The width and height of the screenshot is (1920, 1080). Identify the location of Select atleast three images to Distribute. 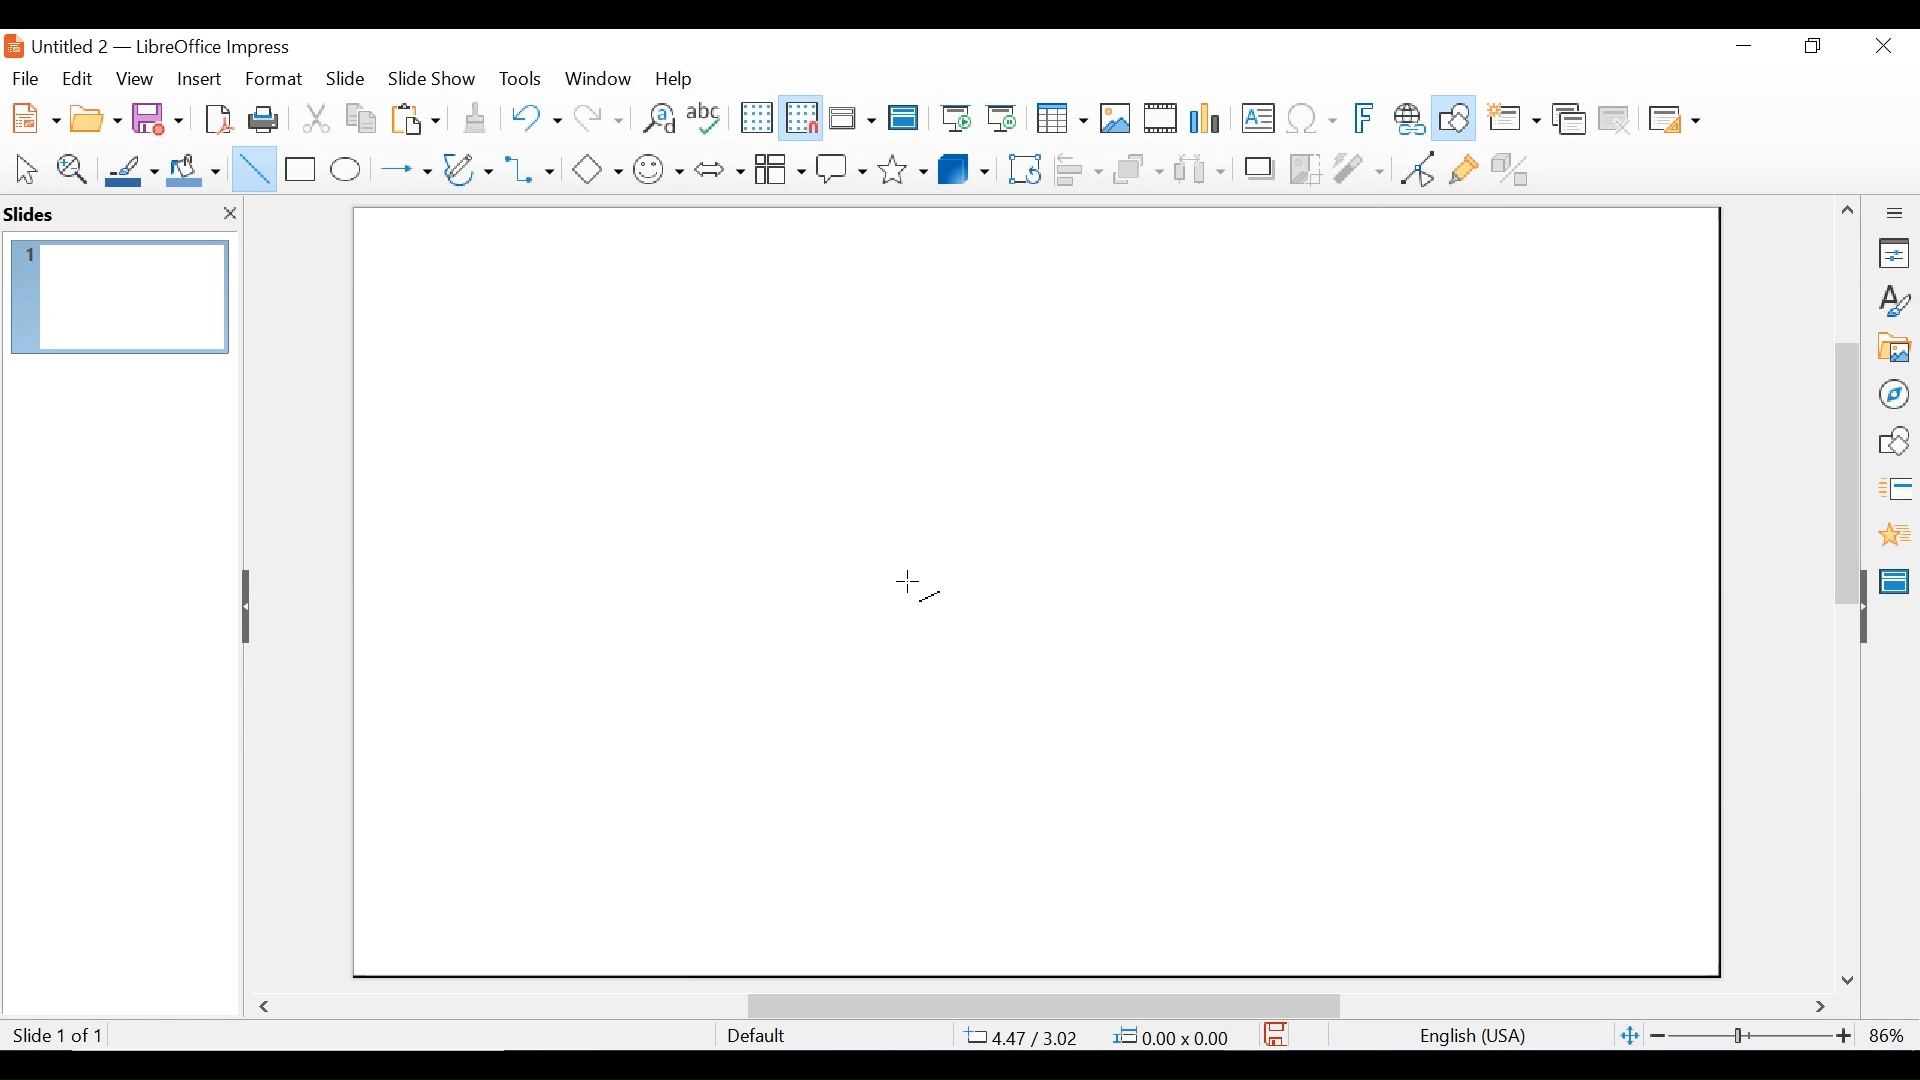
(1199, 167).